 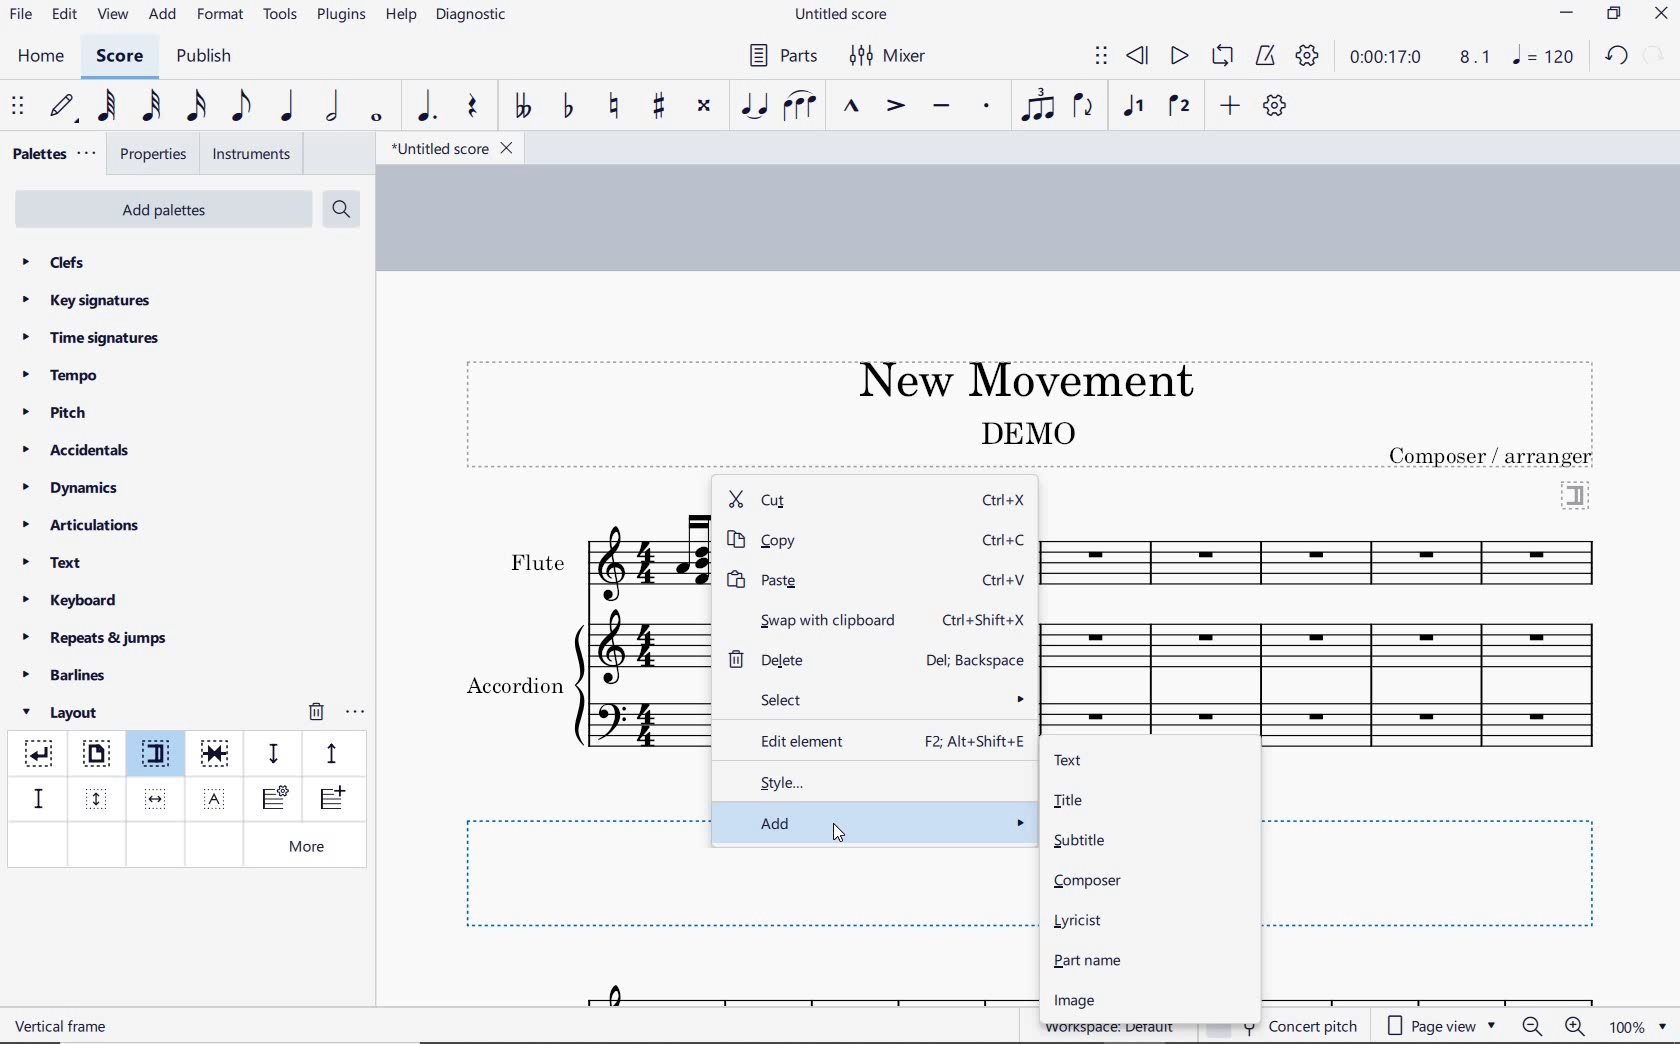 What do you see at coordinates (844, 15) in the screenshot?
I see `file name` at bounding box center [844, 15].